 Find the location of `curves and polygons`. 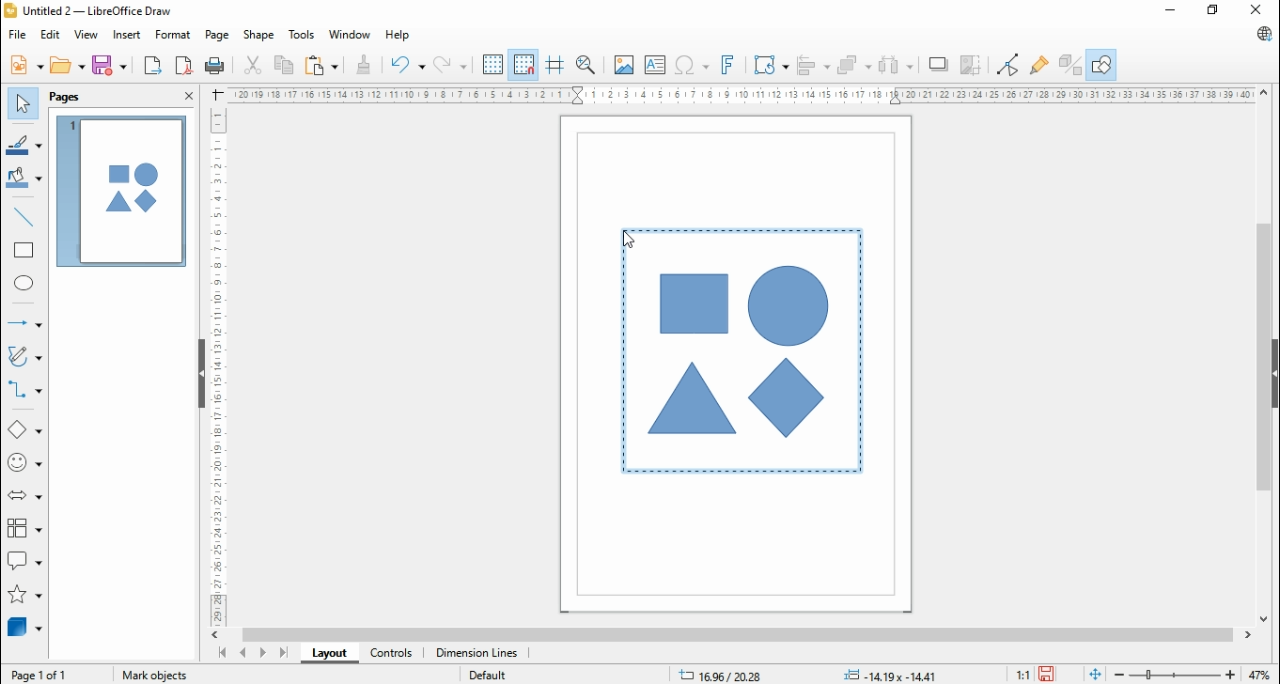

curves and polygons is located at coordinates (27, 354).